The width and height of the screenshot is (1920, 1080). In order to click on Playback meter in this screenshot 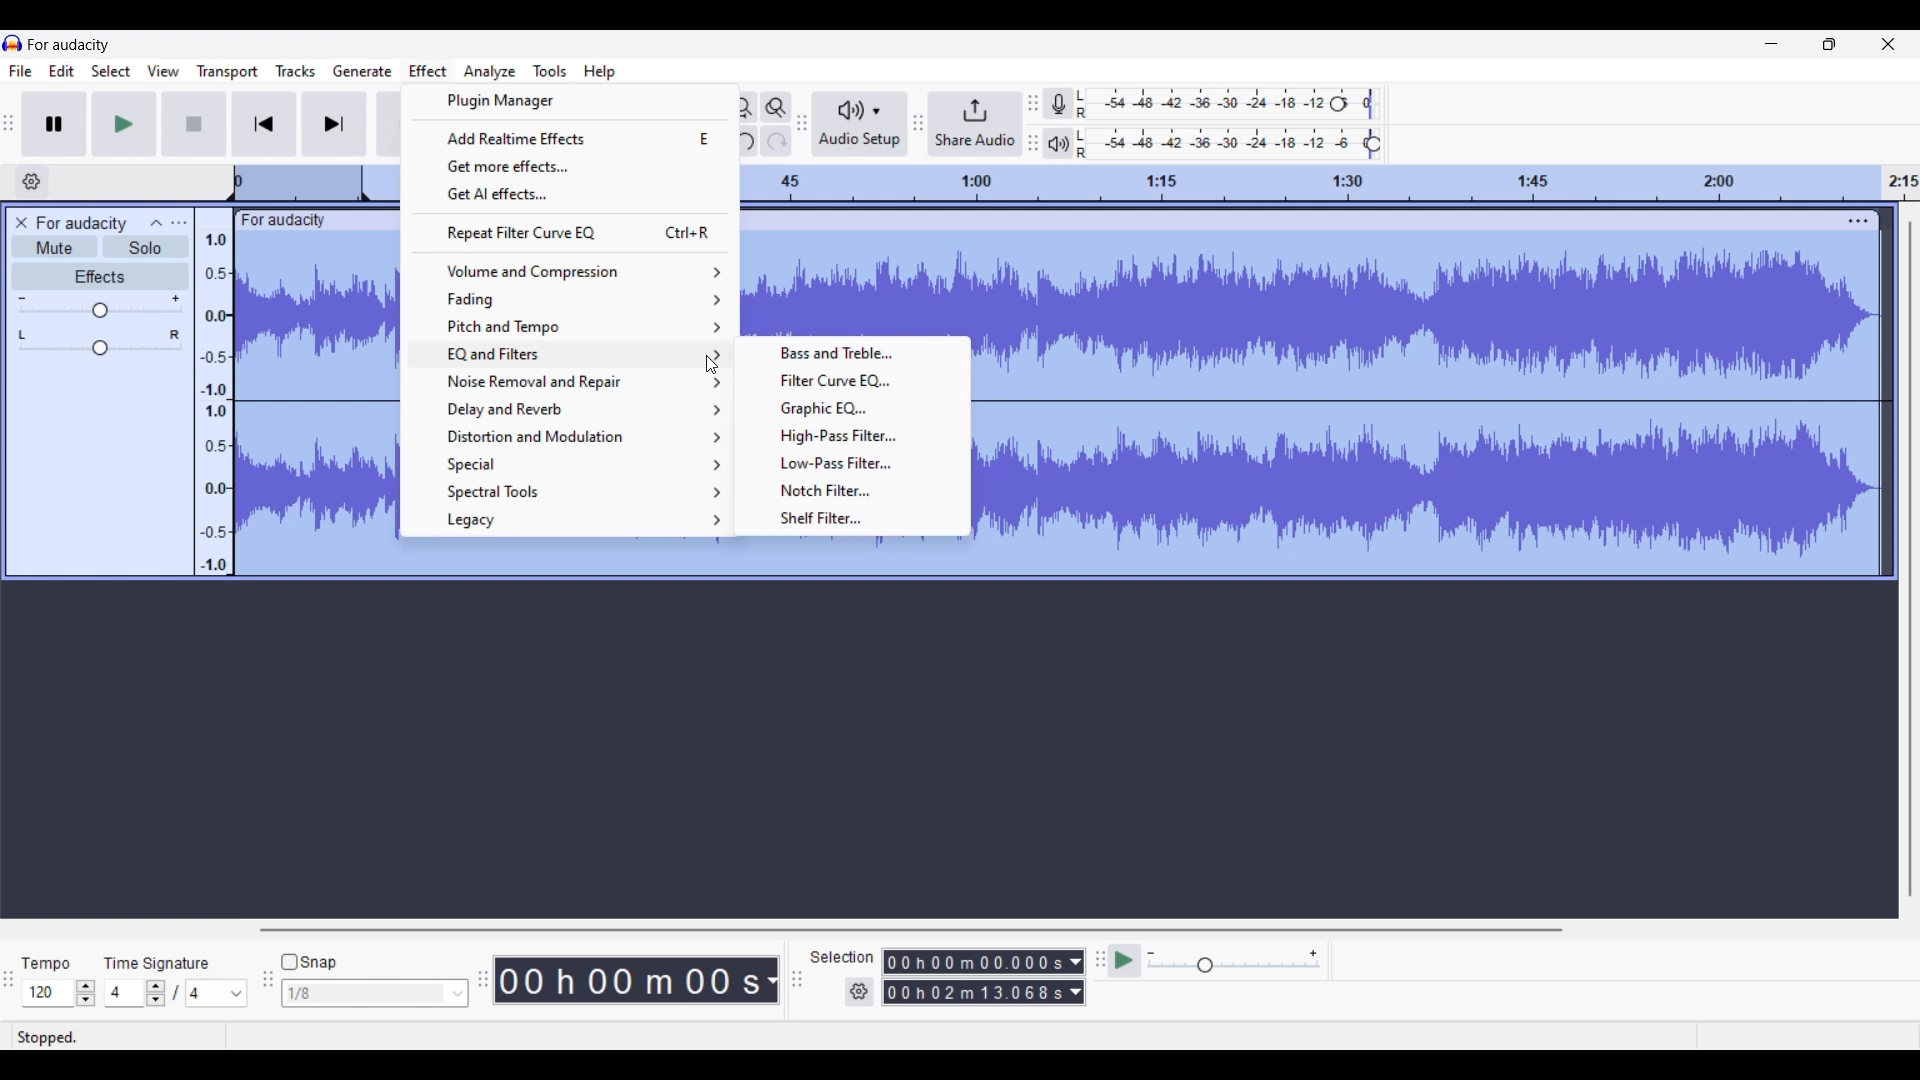, I will do `click(1059, 144)`.